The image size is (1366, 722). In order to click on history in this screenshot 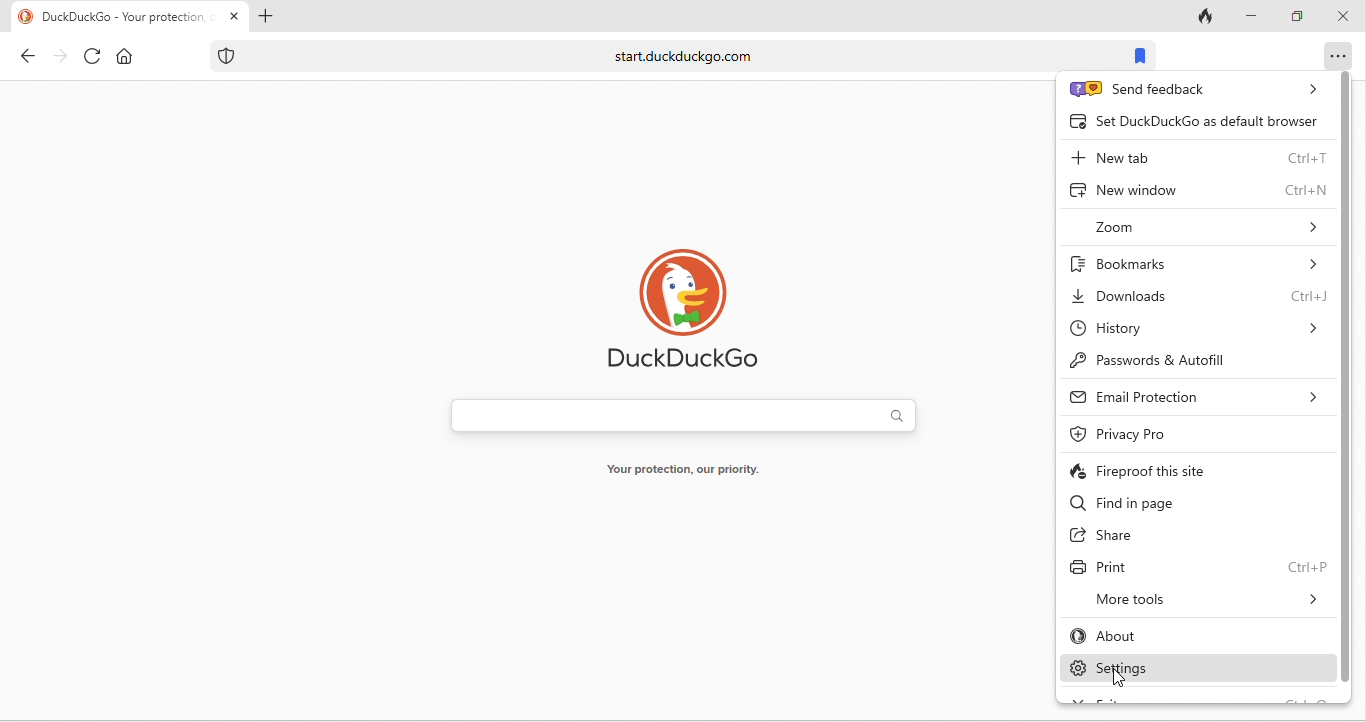, I will do `click(1196, 331)`.